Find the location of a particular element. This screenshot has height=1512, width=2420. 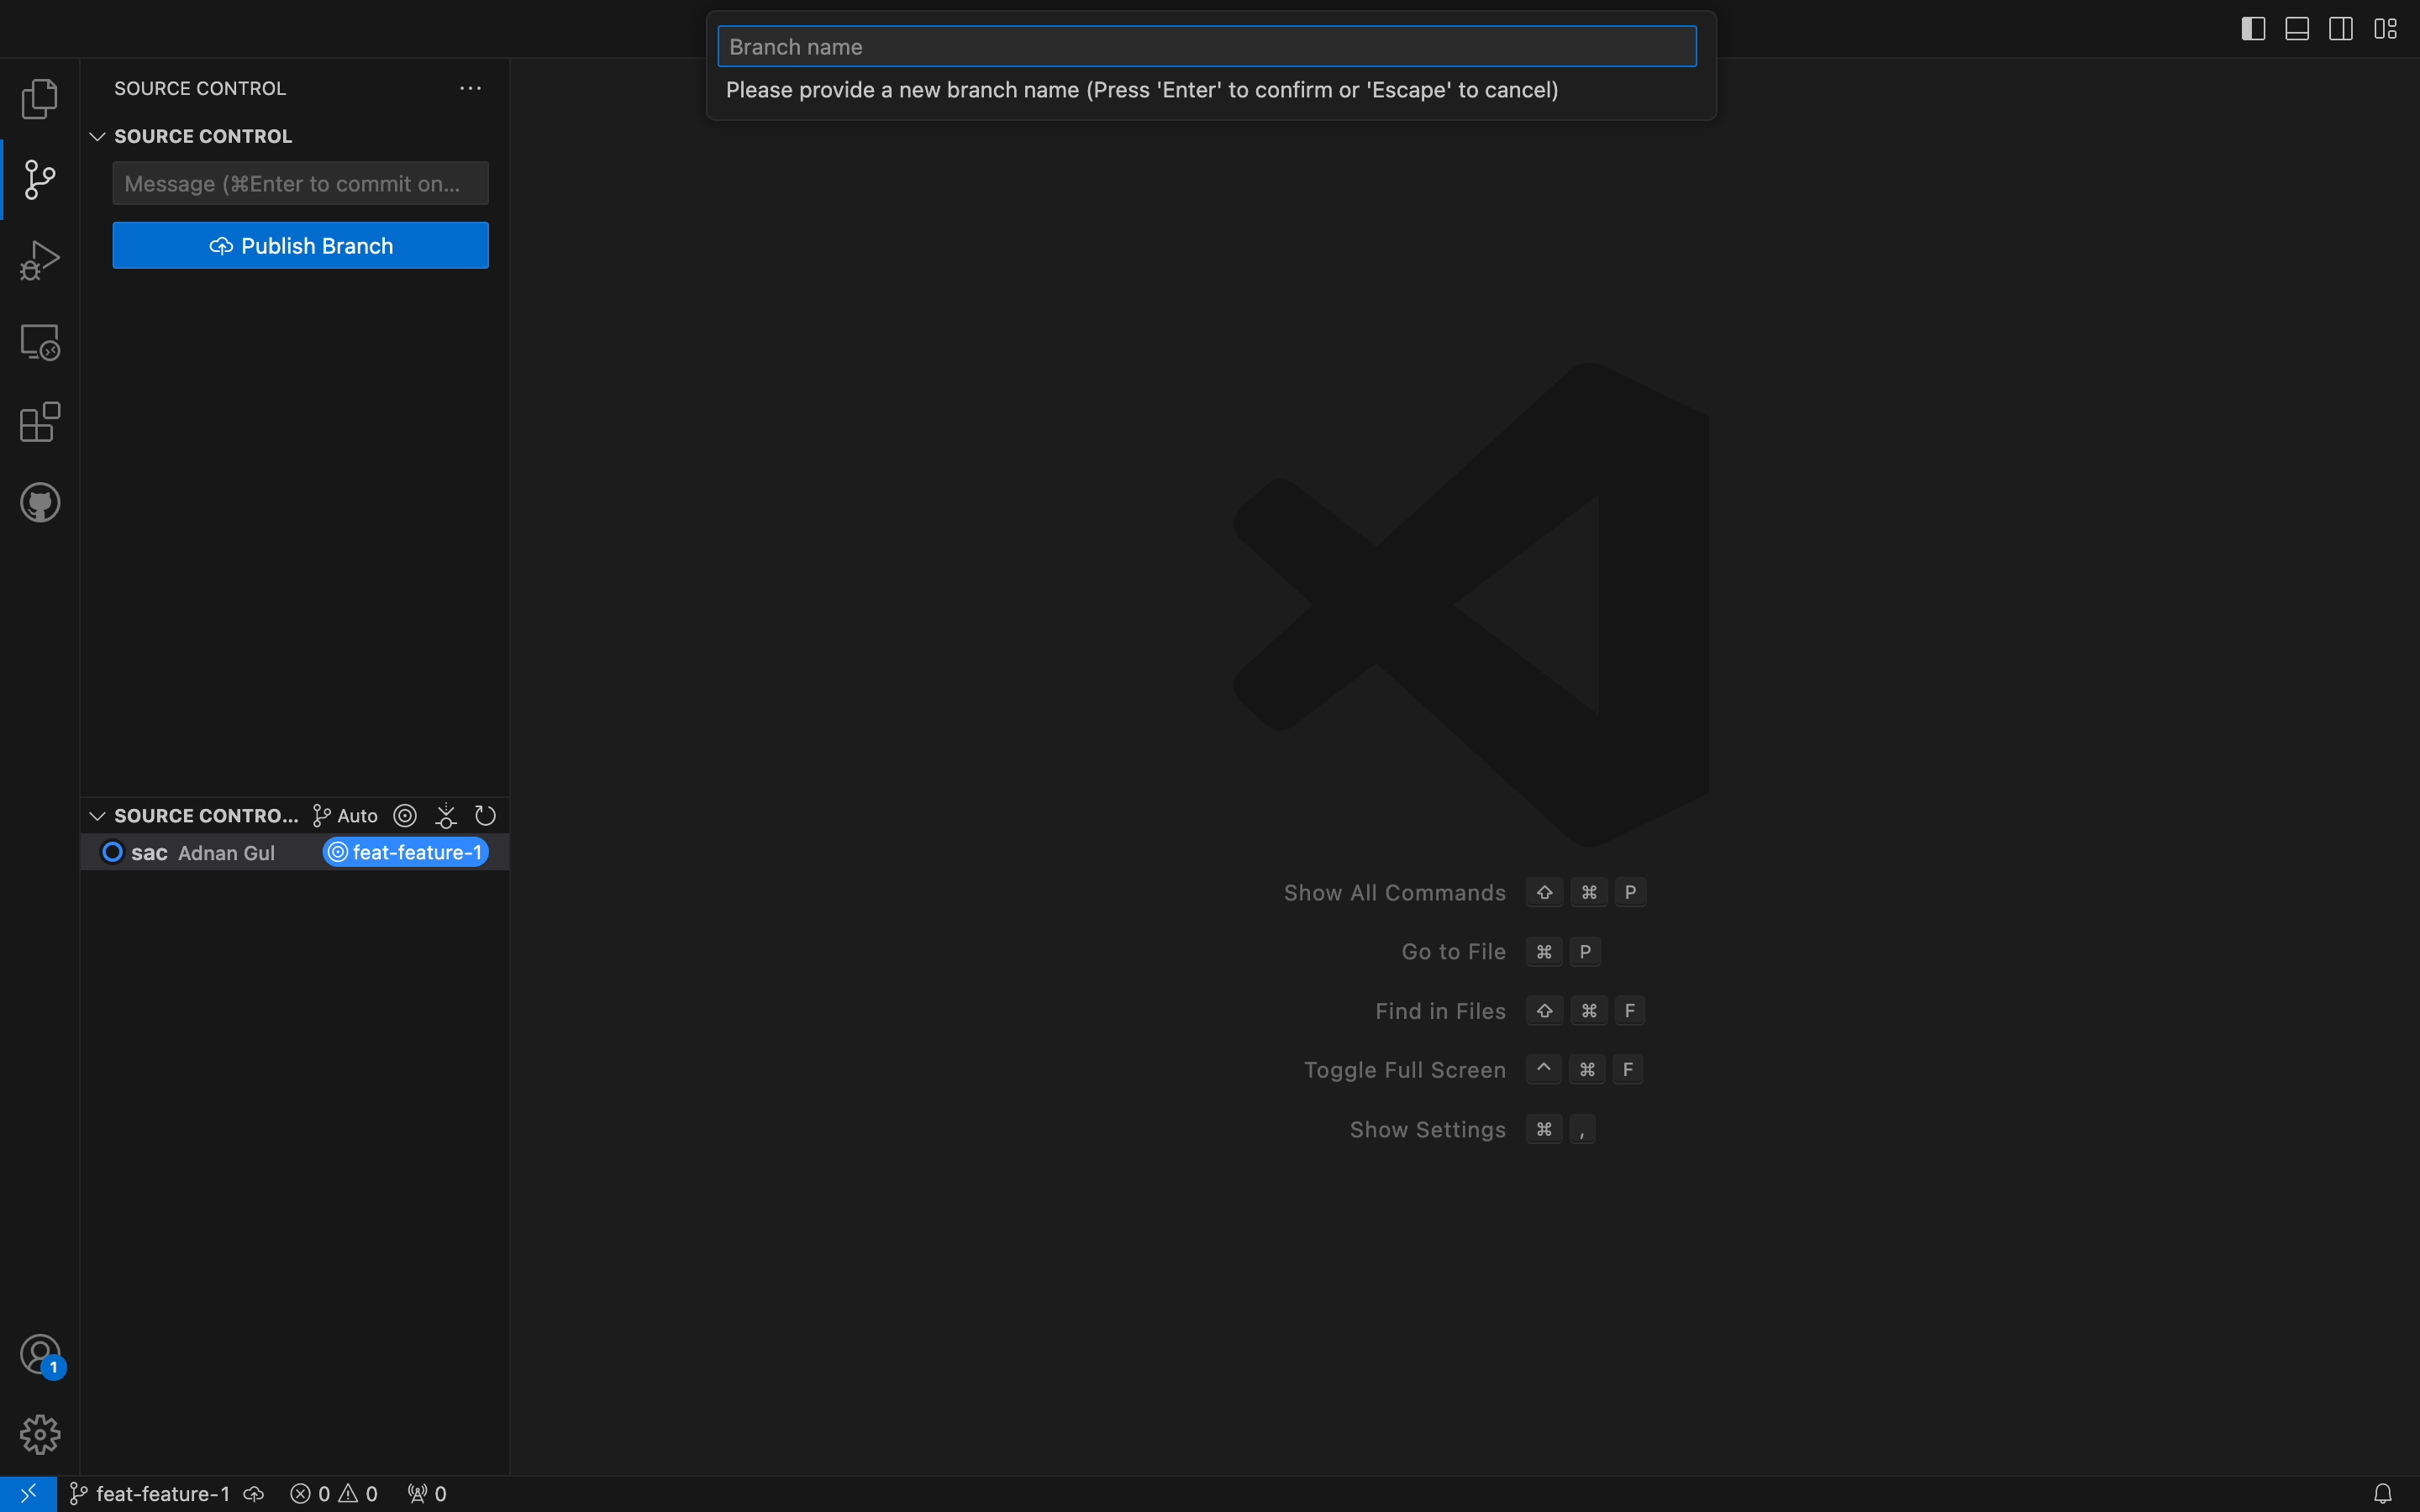

Up is located at coordinates (1543, 890).